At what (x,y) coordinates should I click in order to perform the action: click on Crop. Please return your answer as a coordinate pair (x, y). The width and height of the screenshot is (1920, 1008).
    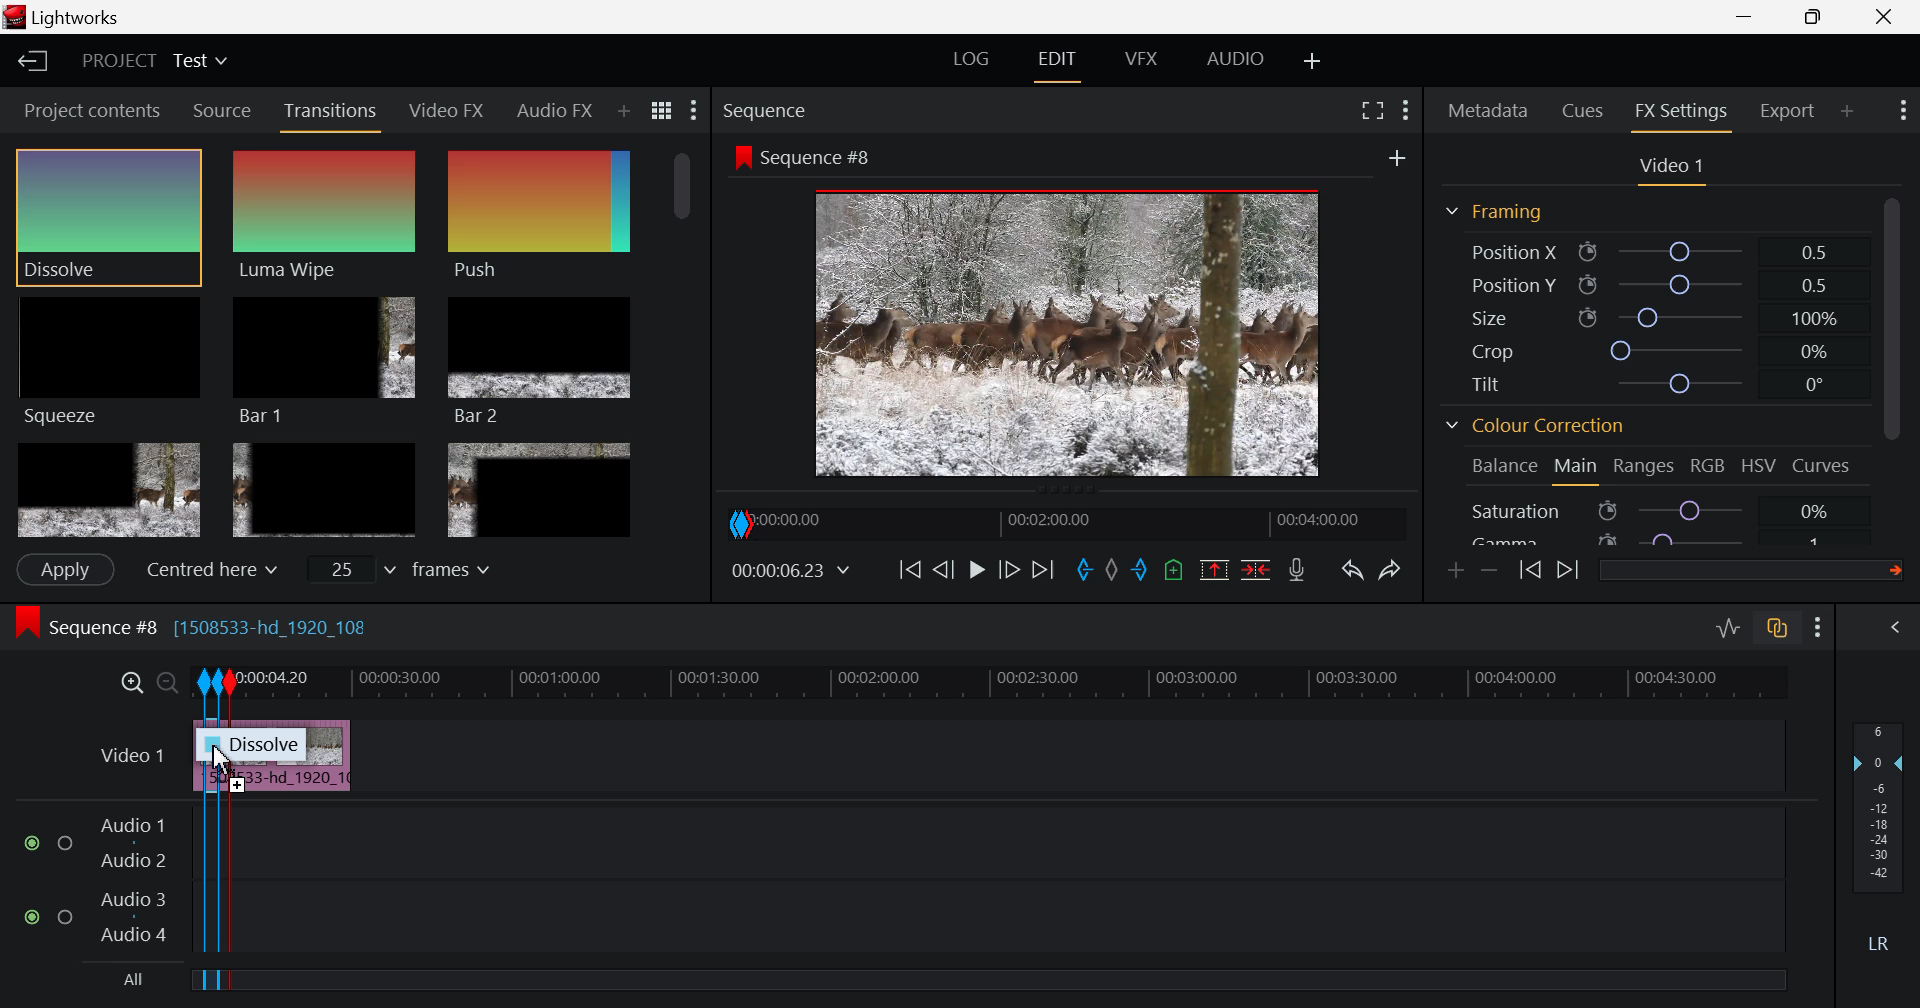
    Looking at the image, I should click on (1651, 350).